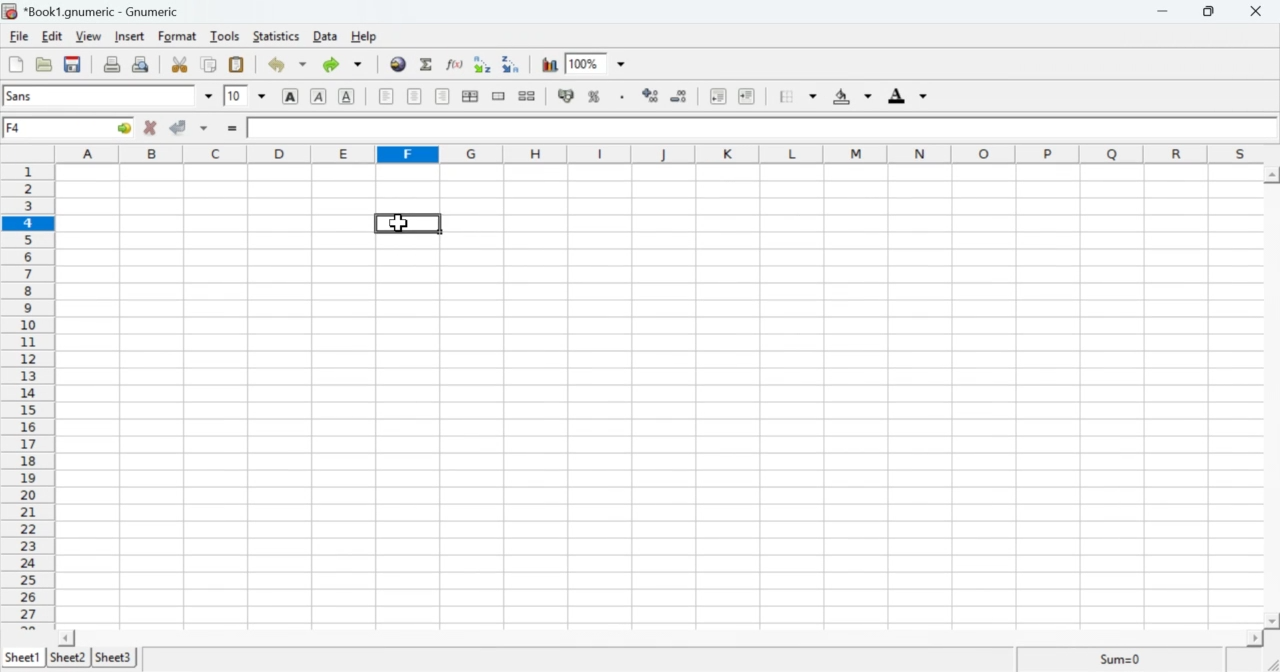 The image size is (1280, 672). I want to click on scroll bar, so click(1271, 402).